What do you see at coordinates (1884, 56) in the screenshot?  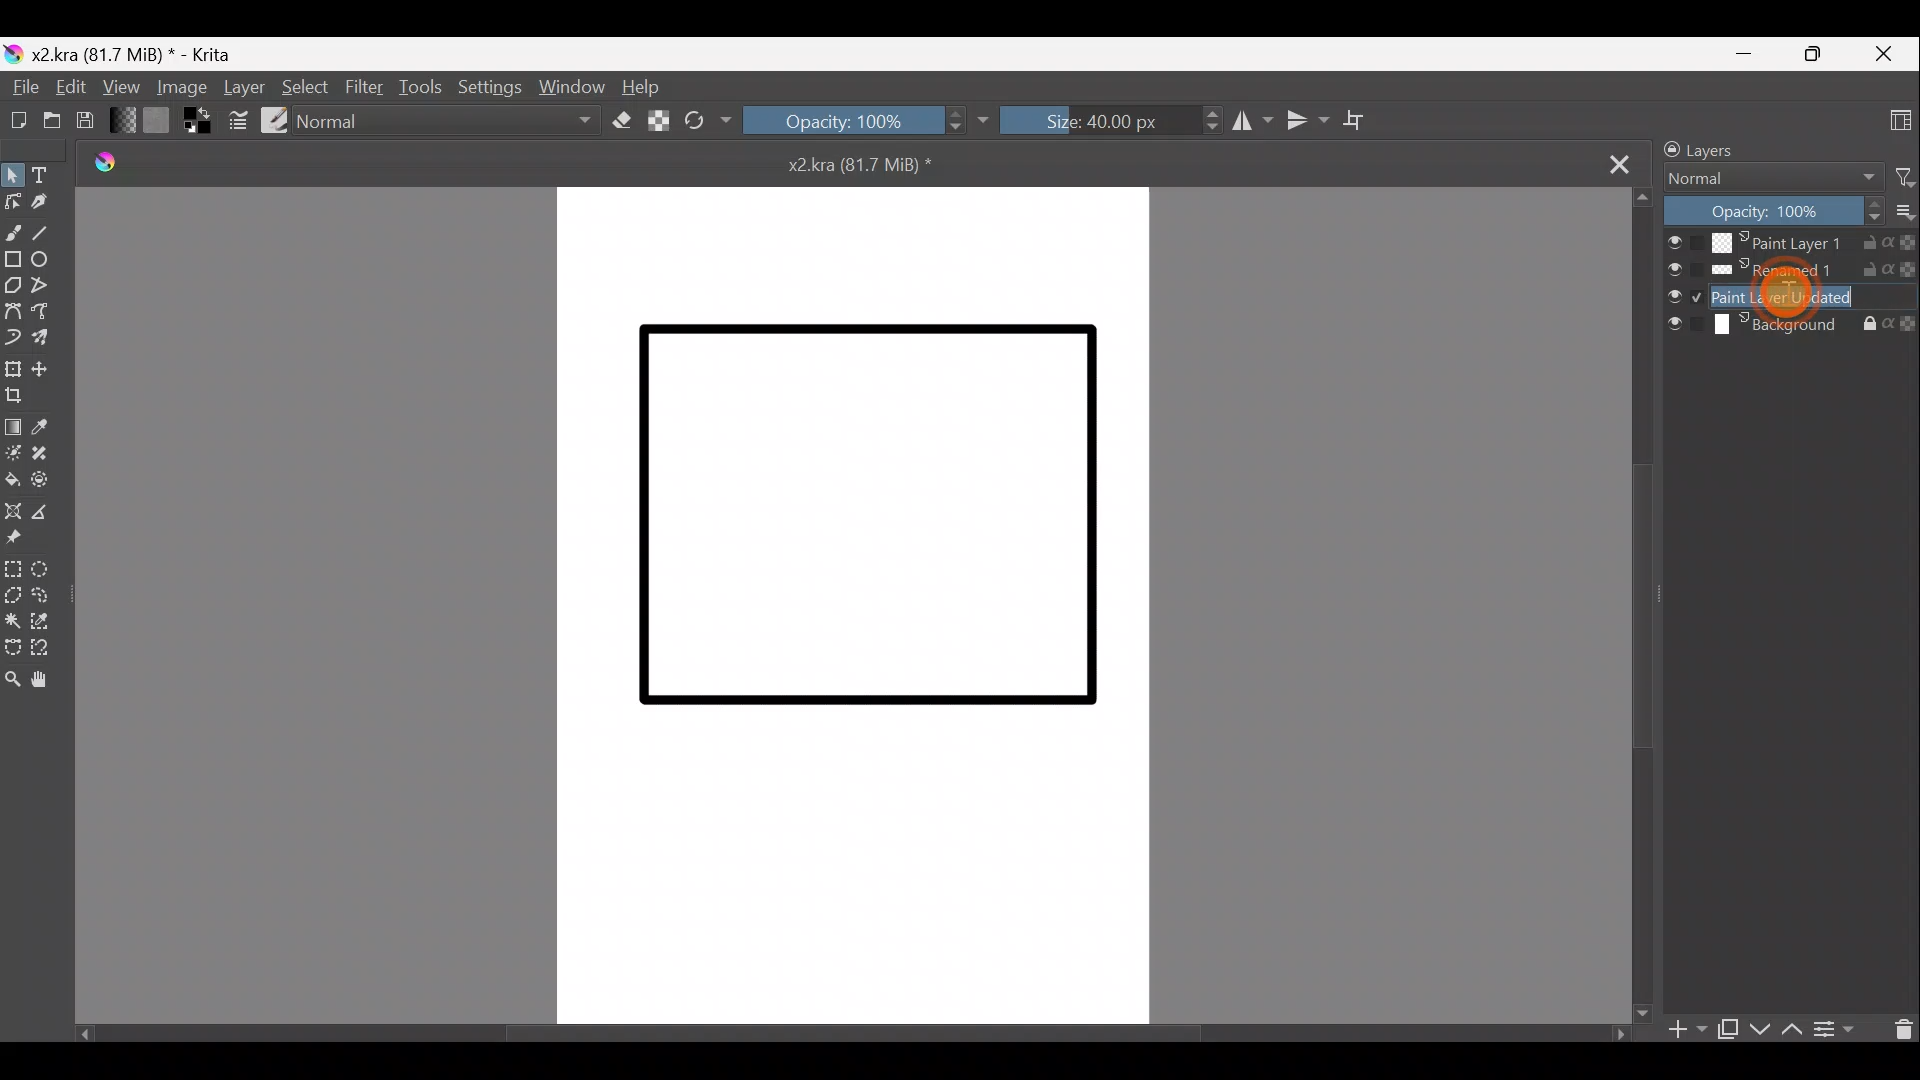 I see `Close` at bounding box center [1884, 56].